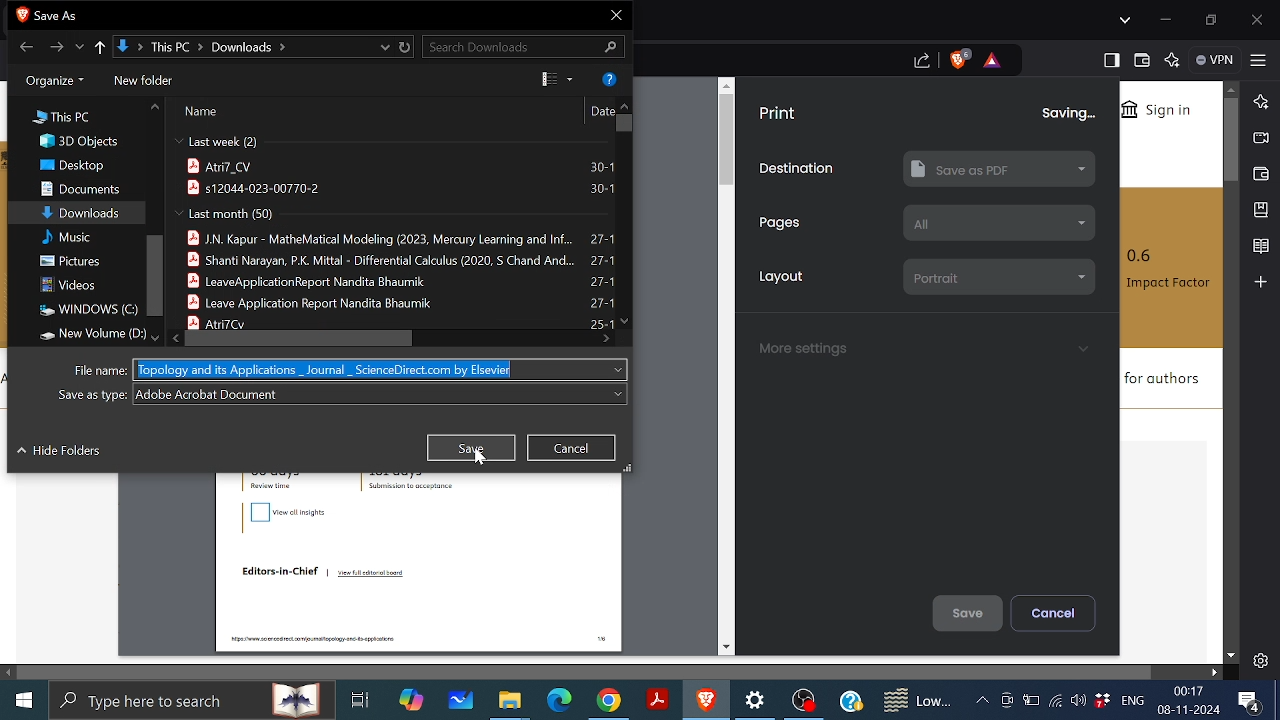 The width and height of the screenshot is (1280, 720). What do you see at coordinates (223, 145) in the screenshot?
I see `last week (2)` at bounding box center [223, 145].